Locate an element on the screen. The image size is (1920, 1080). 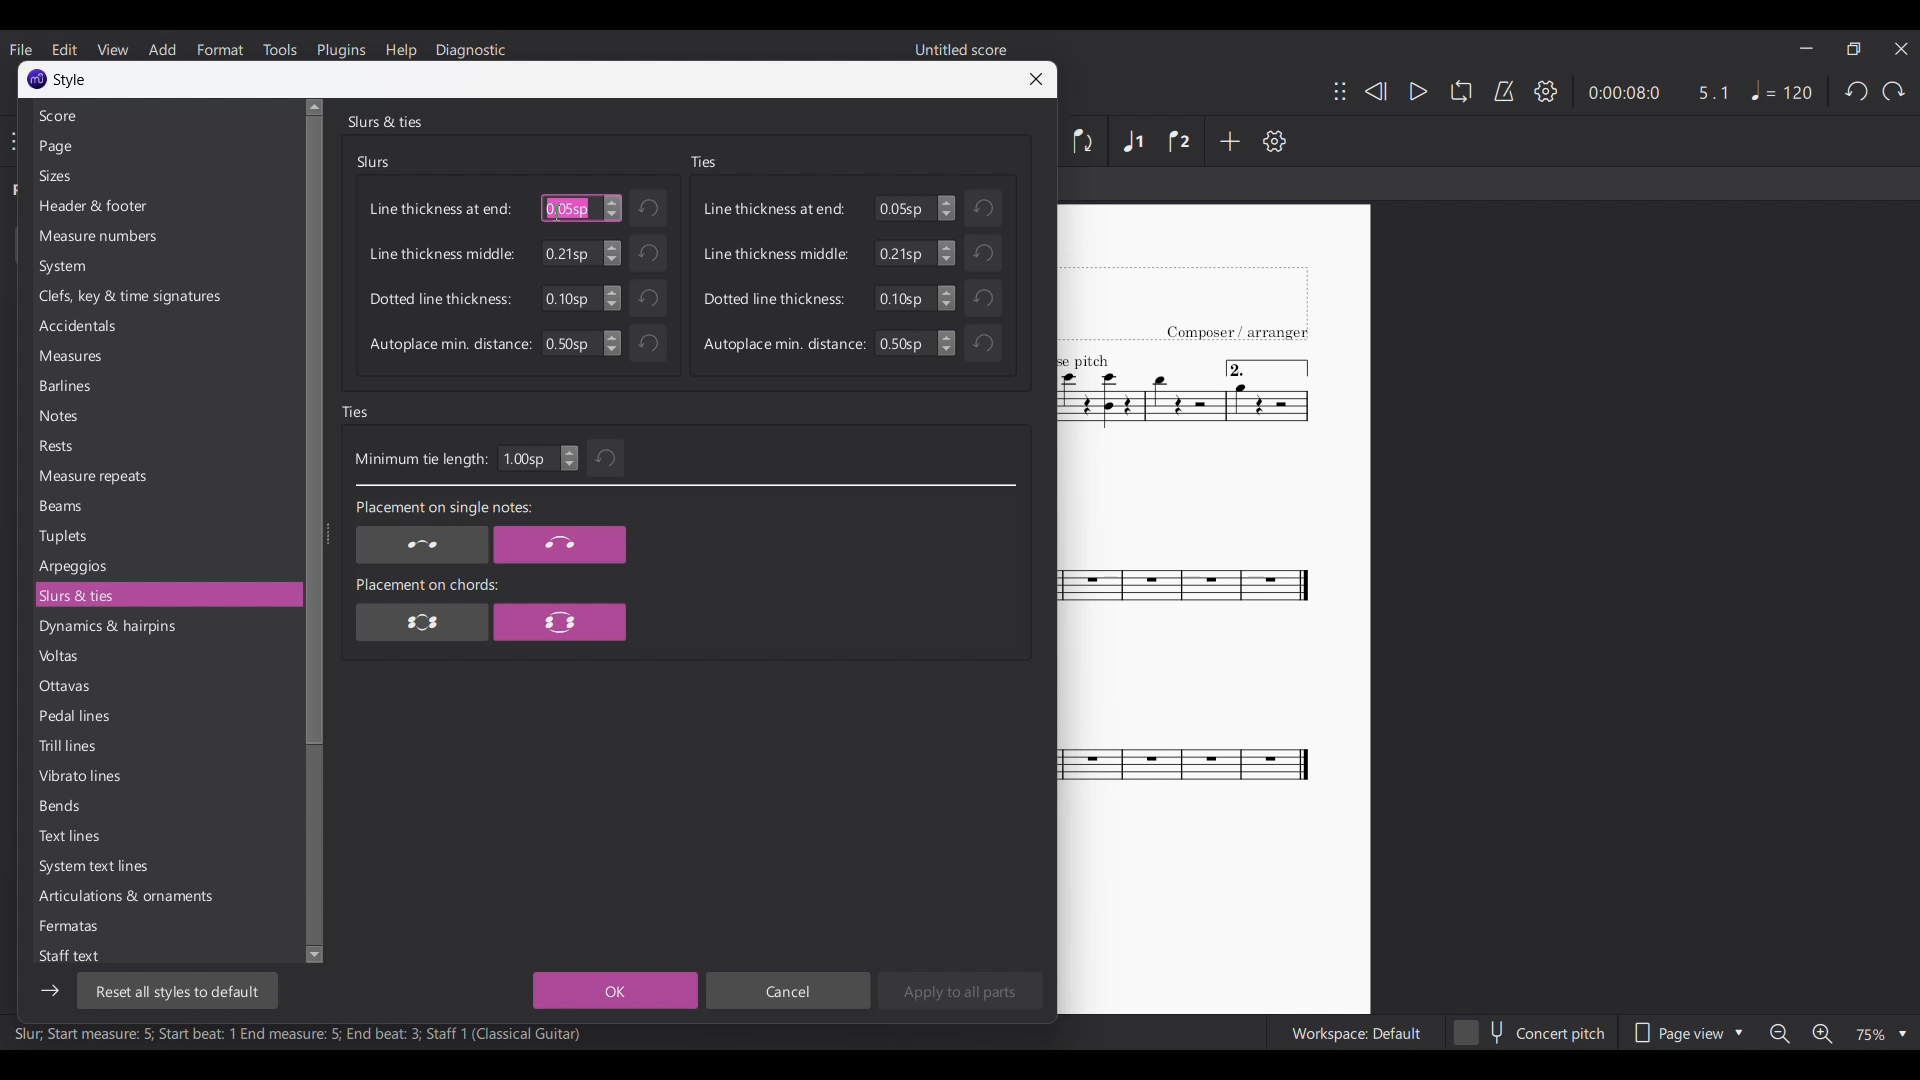
Help menu is located at coordinates (401, 50).